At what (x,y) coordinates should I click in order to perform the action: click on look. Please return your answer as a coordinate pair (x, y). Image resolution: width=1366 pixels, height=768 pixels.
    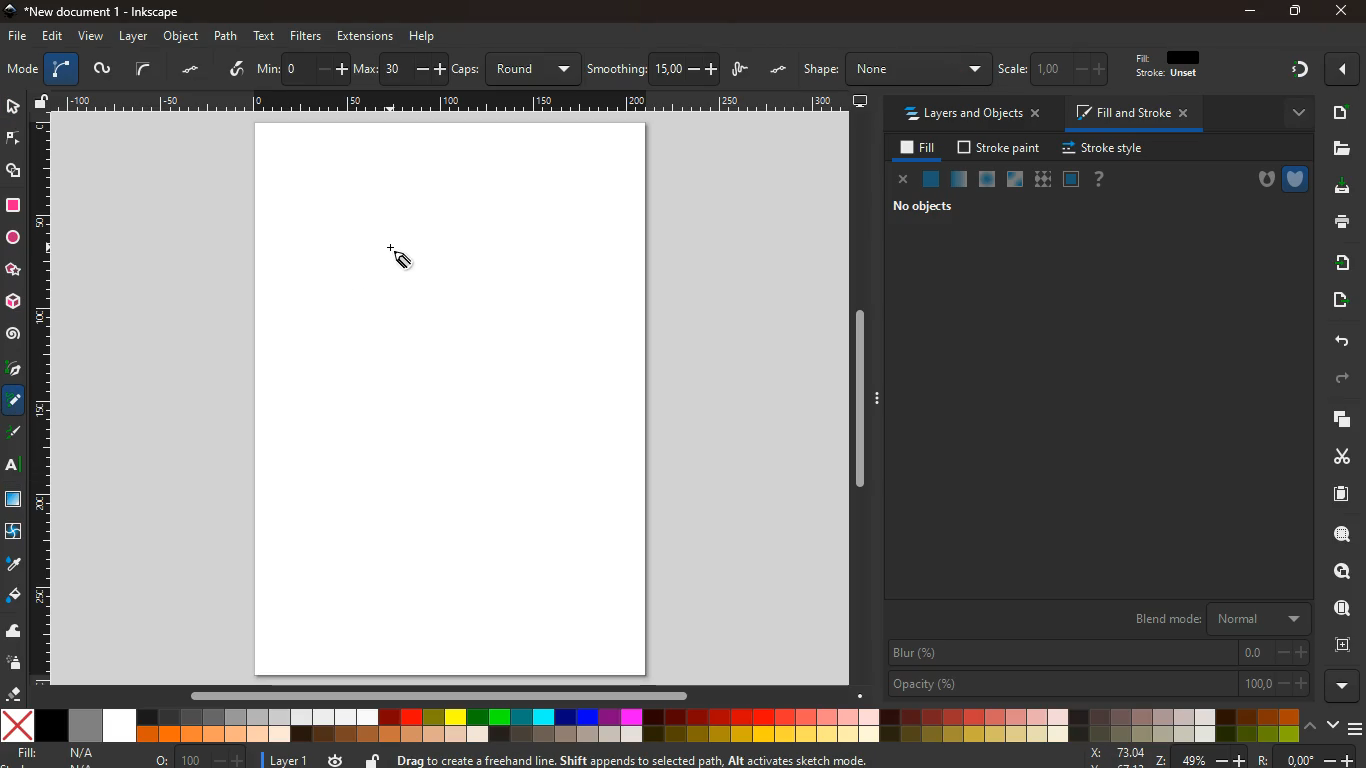
    Looking at the image, I should click on (1341, 610).